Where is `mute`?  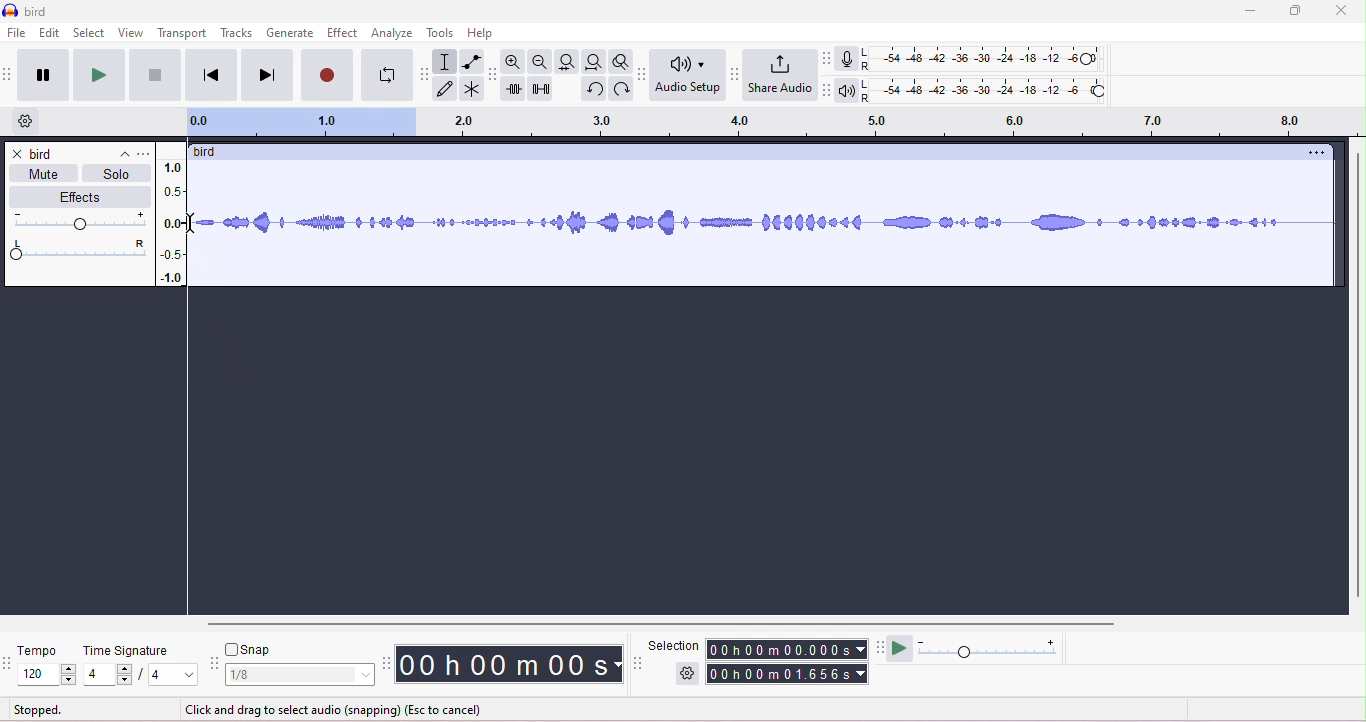
mute is located at coordinates (42, 174).